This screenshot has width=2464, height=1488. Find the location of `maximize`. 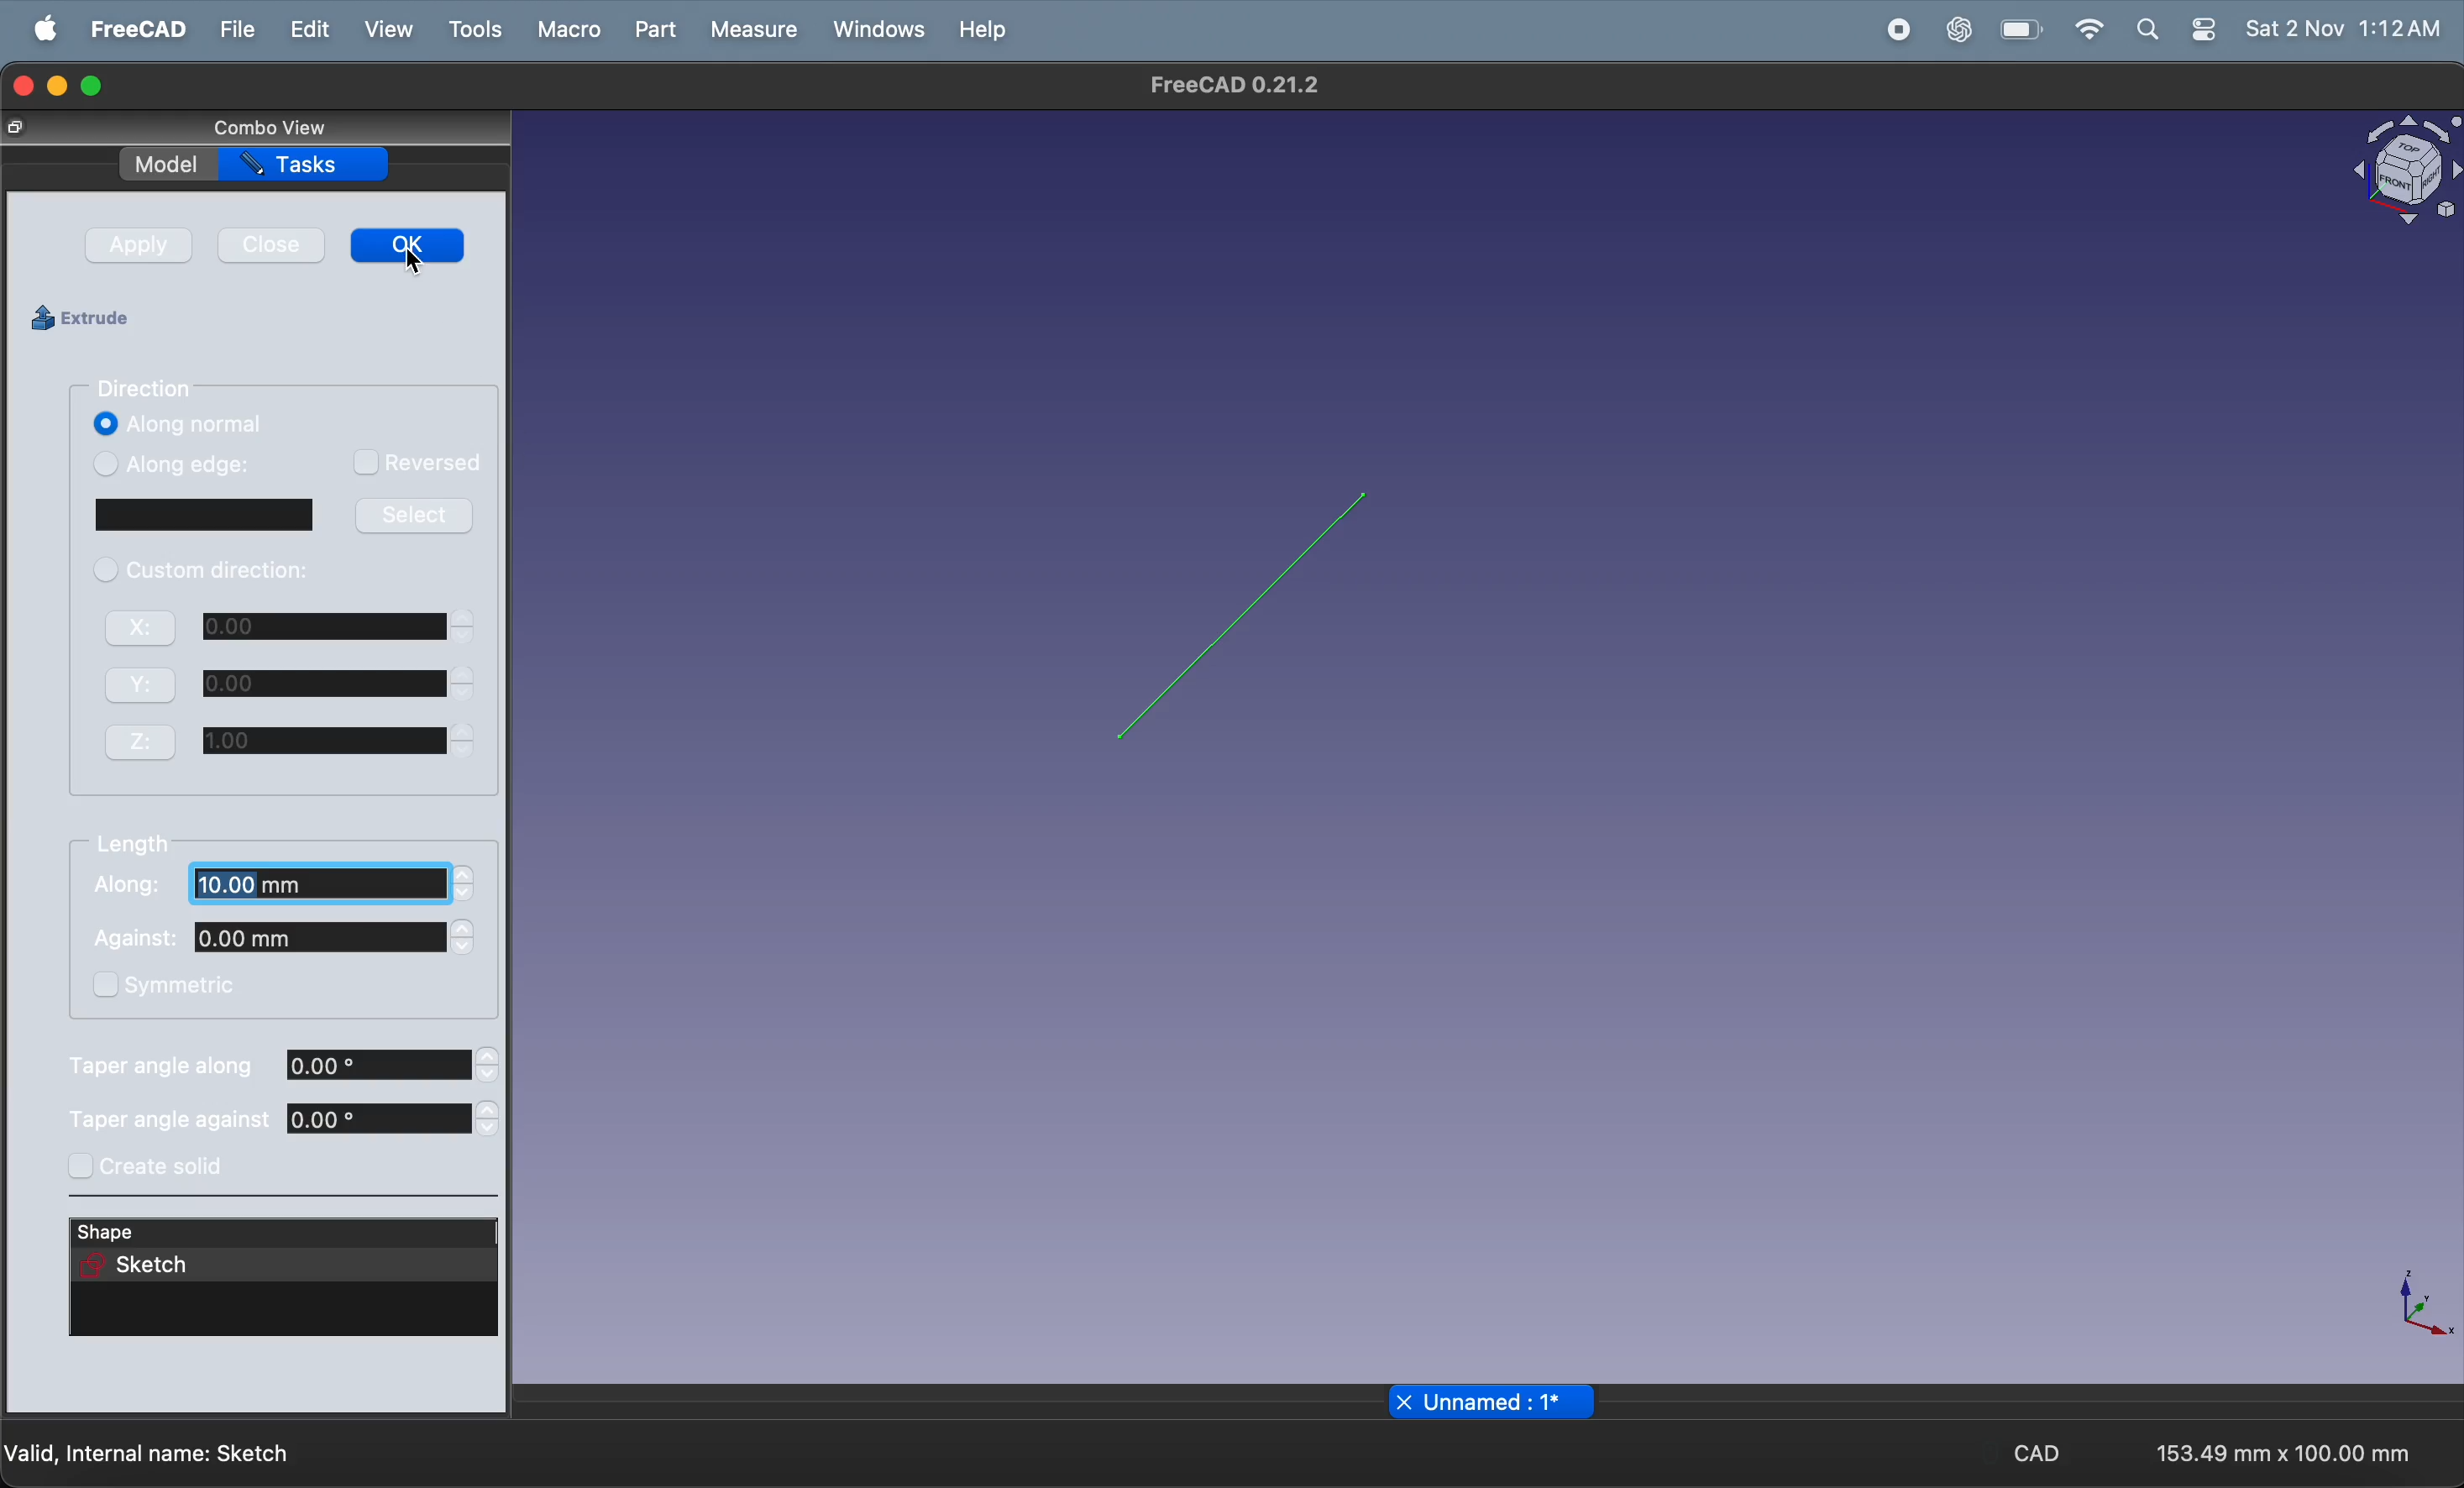

maximize is located at coordinates (93, 88).